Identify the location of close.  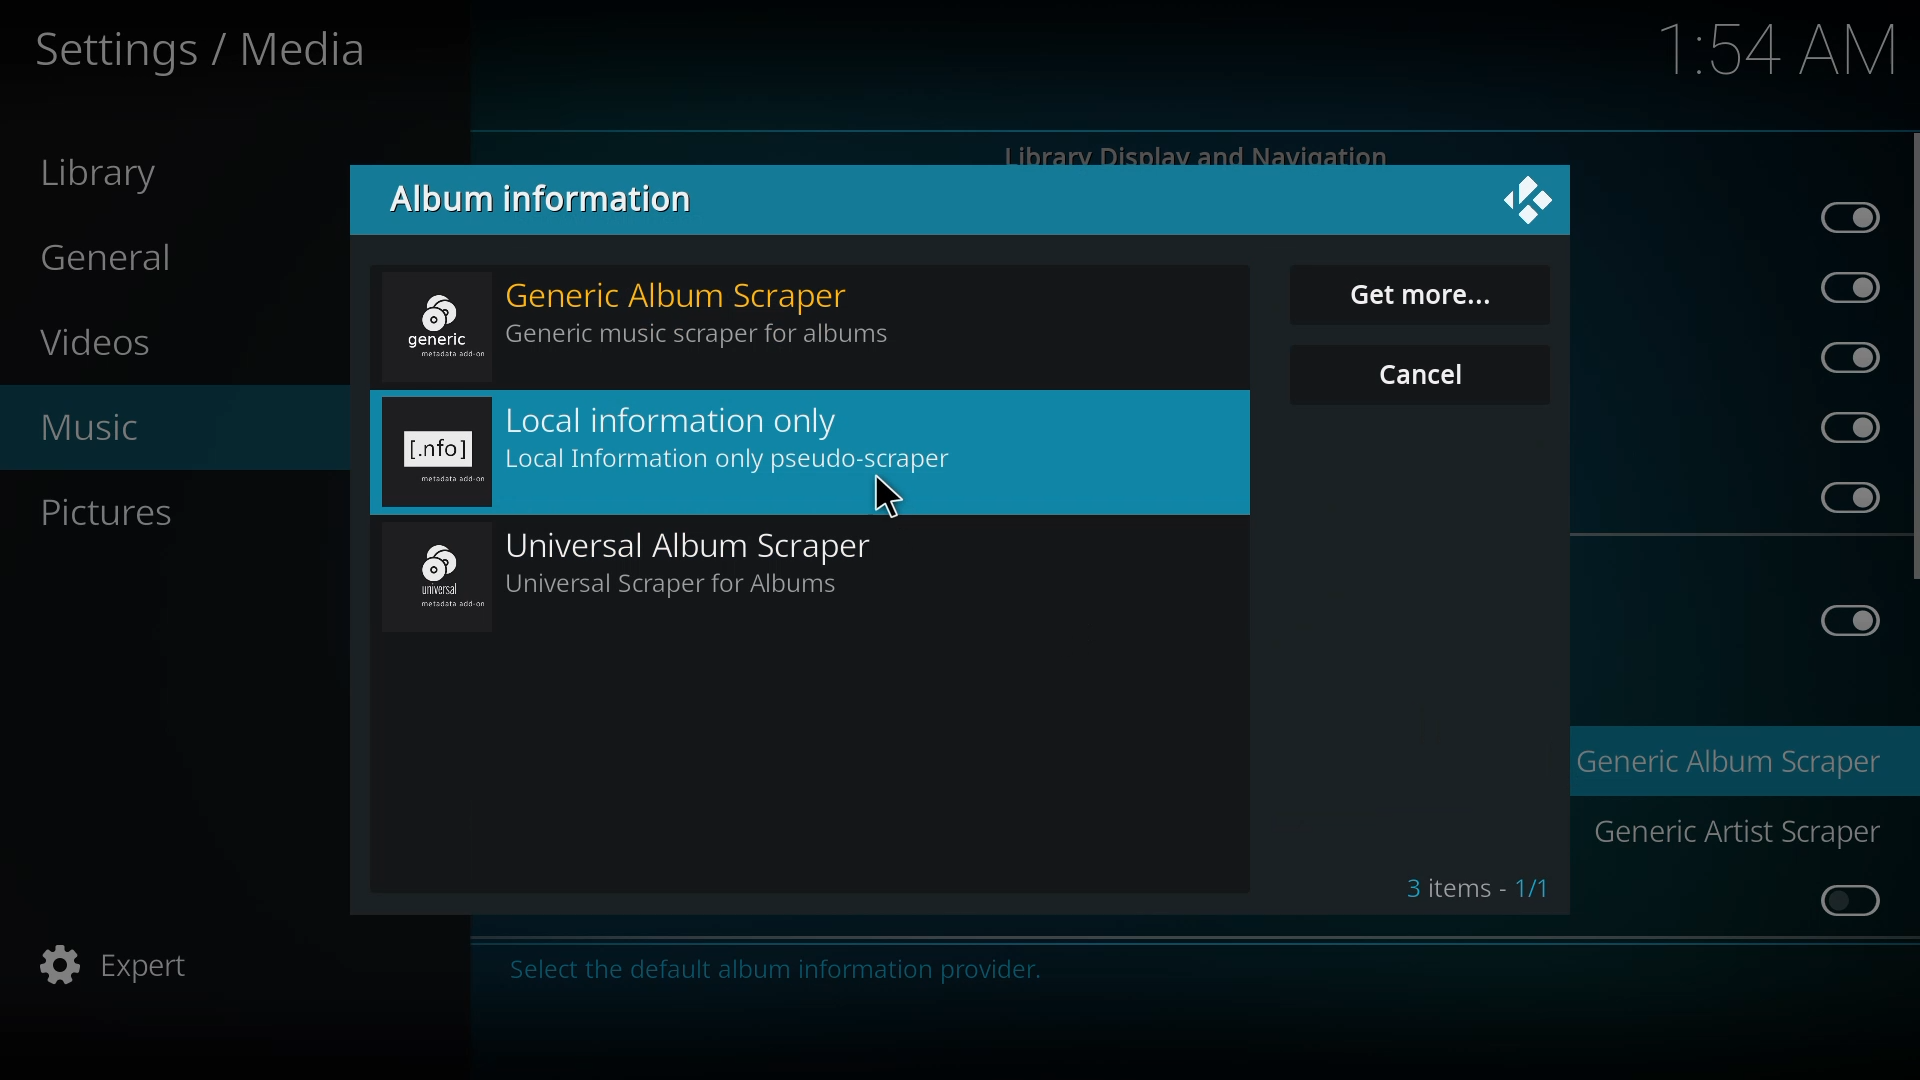
(1531, 198).